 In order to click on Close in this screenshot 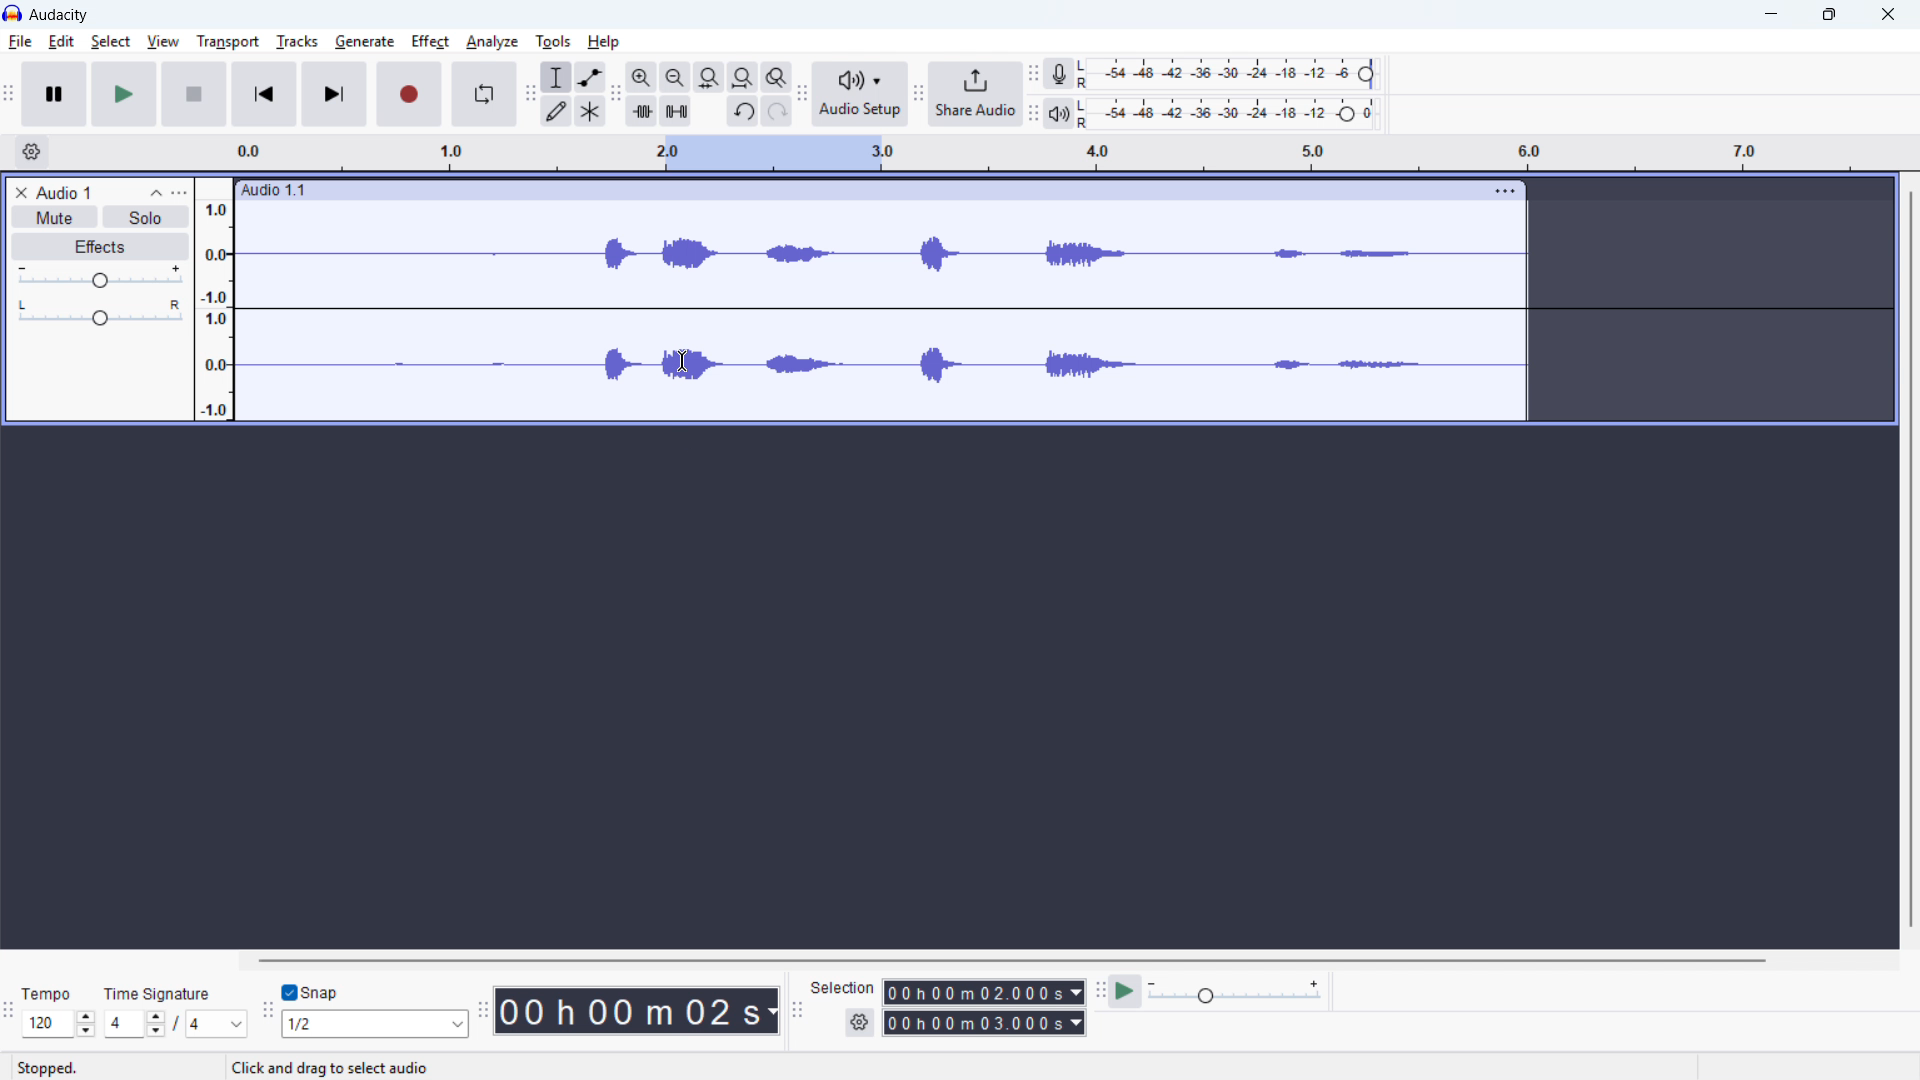, I will do `click(1886, 14)`.